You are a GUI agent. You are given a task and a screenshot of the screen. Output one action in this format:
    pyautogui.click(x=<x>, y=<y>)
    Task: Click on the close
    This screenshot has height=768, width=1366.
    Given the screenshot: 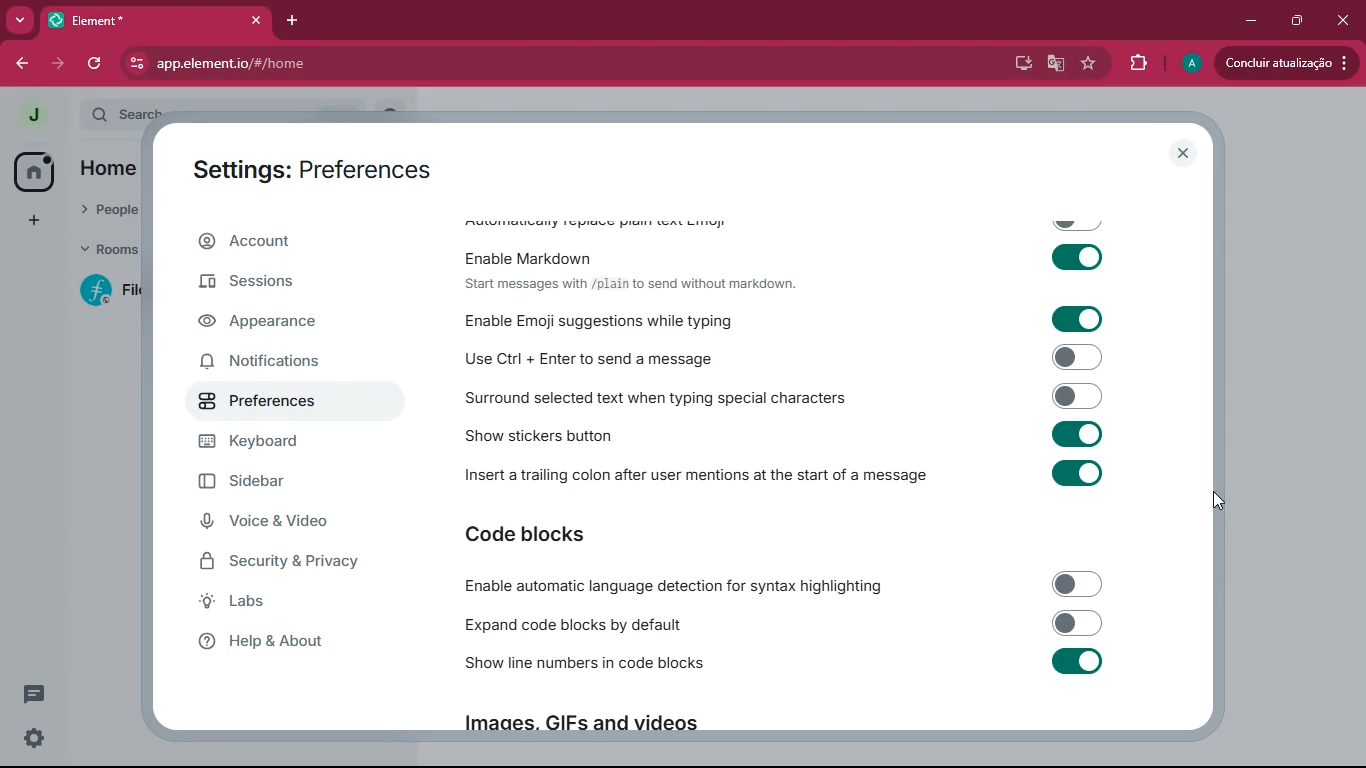 What is the action you would take?
    pyautogui.click(x=1184, y=154)
    